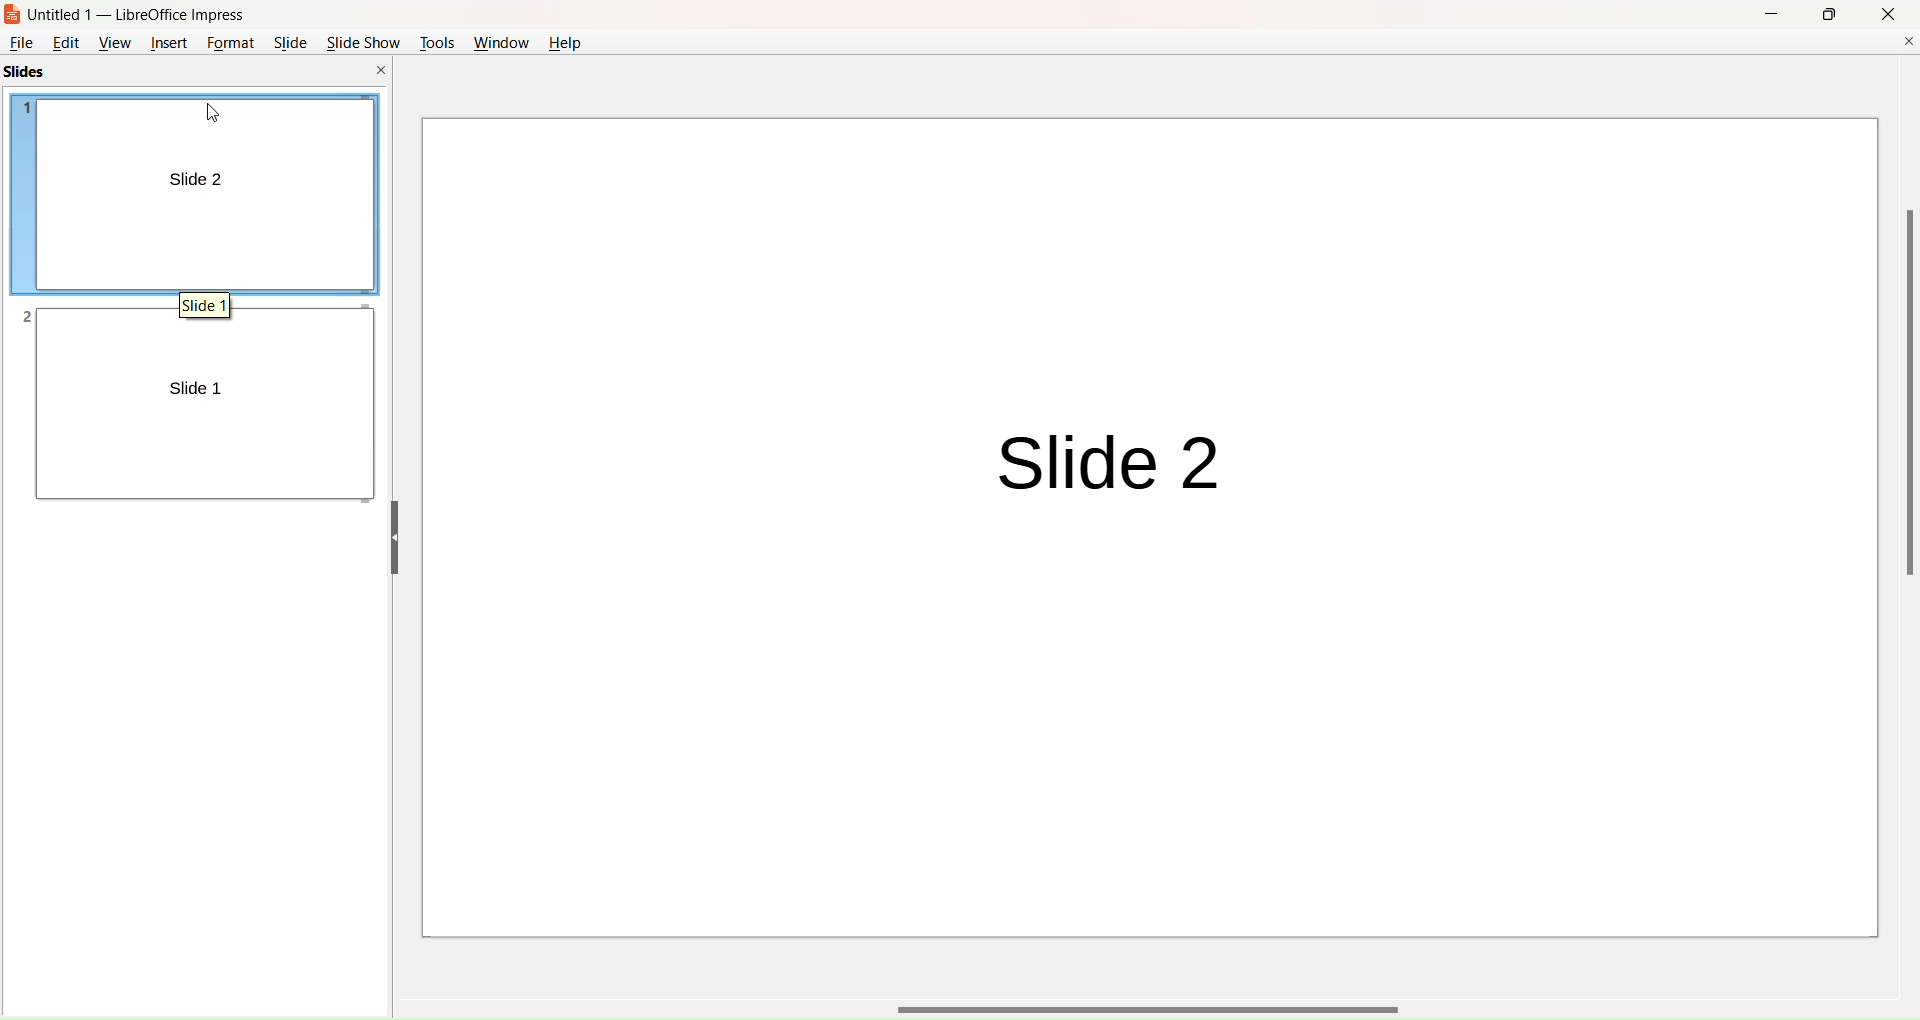 This screenshot has height=1020, width=1920. What do you see at coordinates (382, 71) in the screenshot?
I see `close pane` at bounding box center [382, 71].